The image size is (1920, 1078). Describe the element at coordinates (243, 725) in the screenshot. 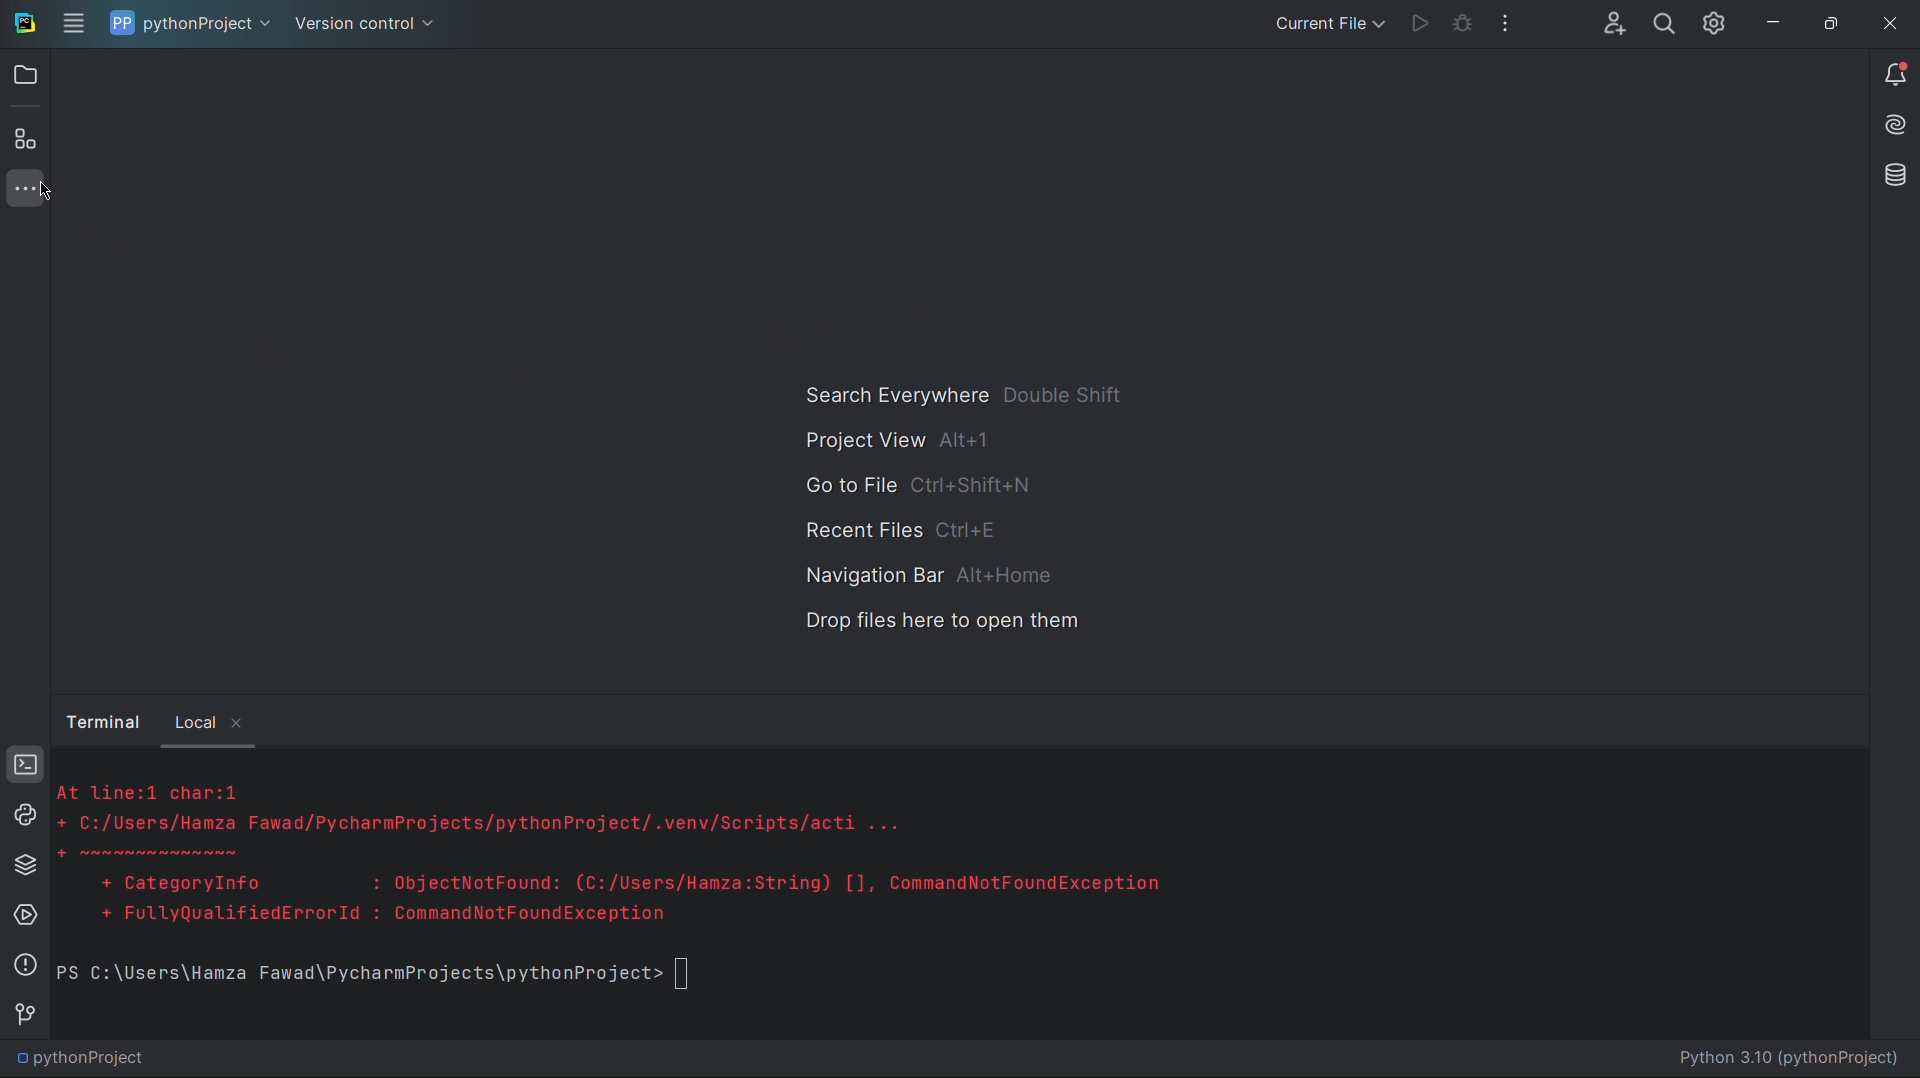

I see `close` at that location.